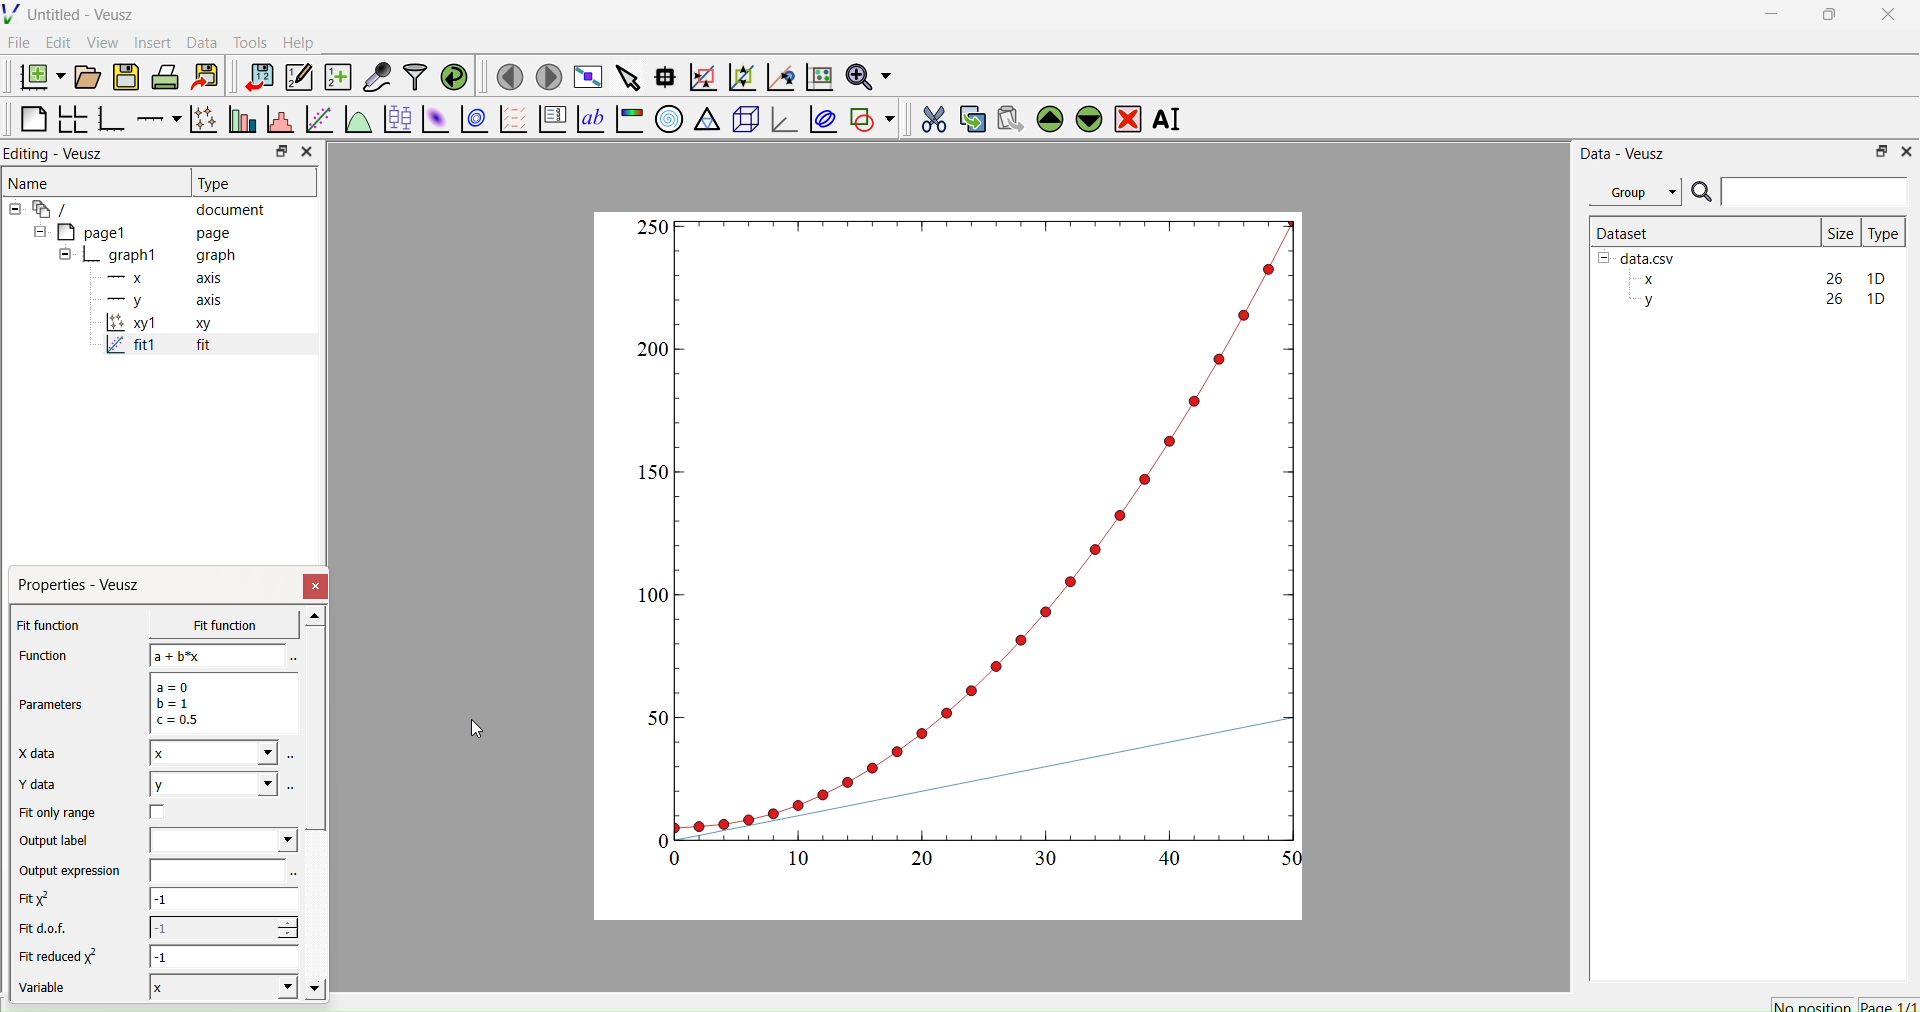  What do you see at coordinates (663, 74) in the screenshot?
I see `Read data points` at bounding box center [663, 74].